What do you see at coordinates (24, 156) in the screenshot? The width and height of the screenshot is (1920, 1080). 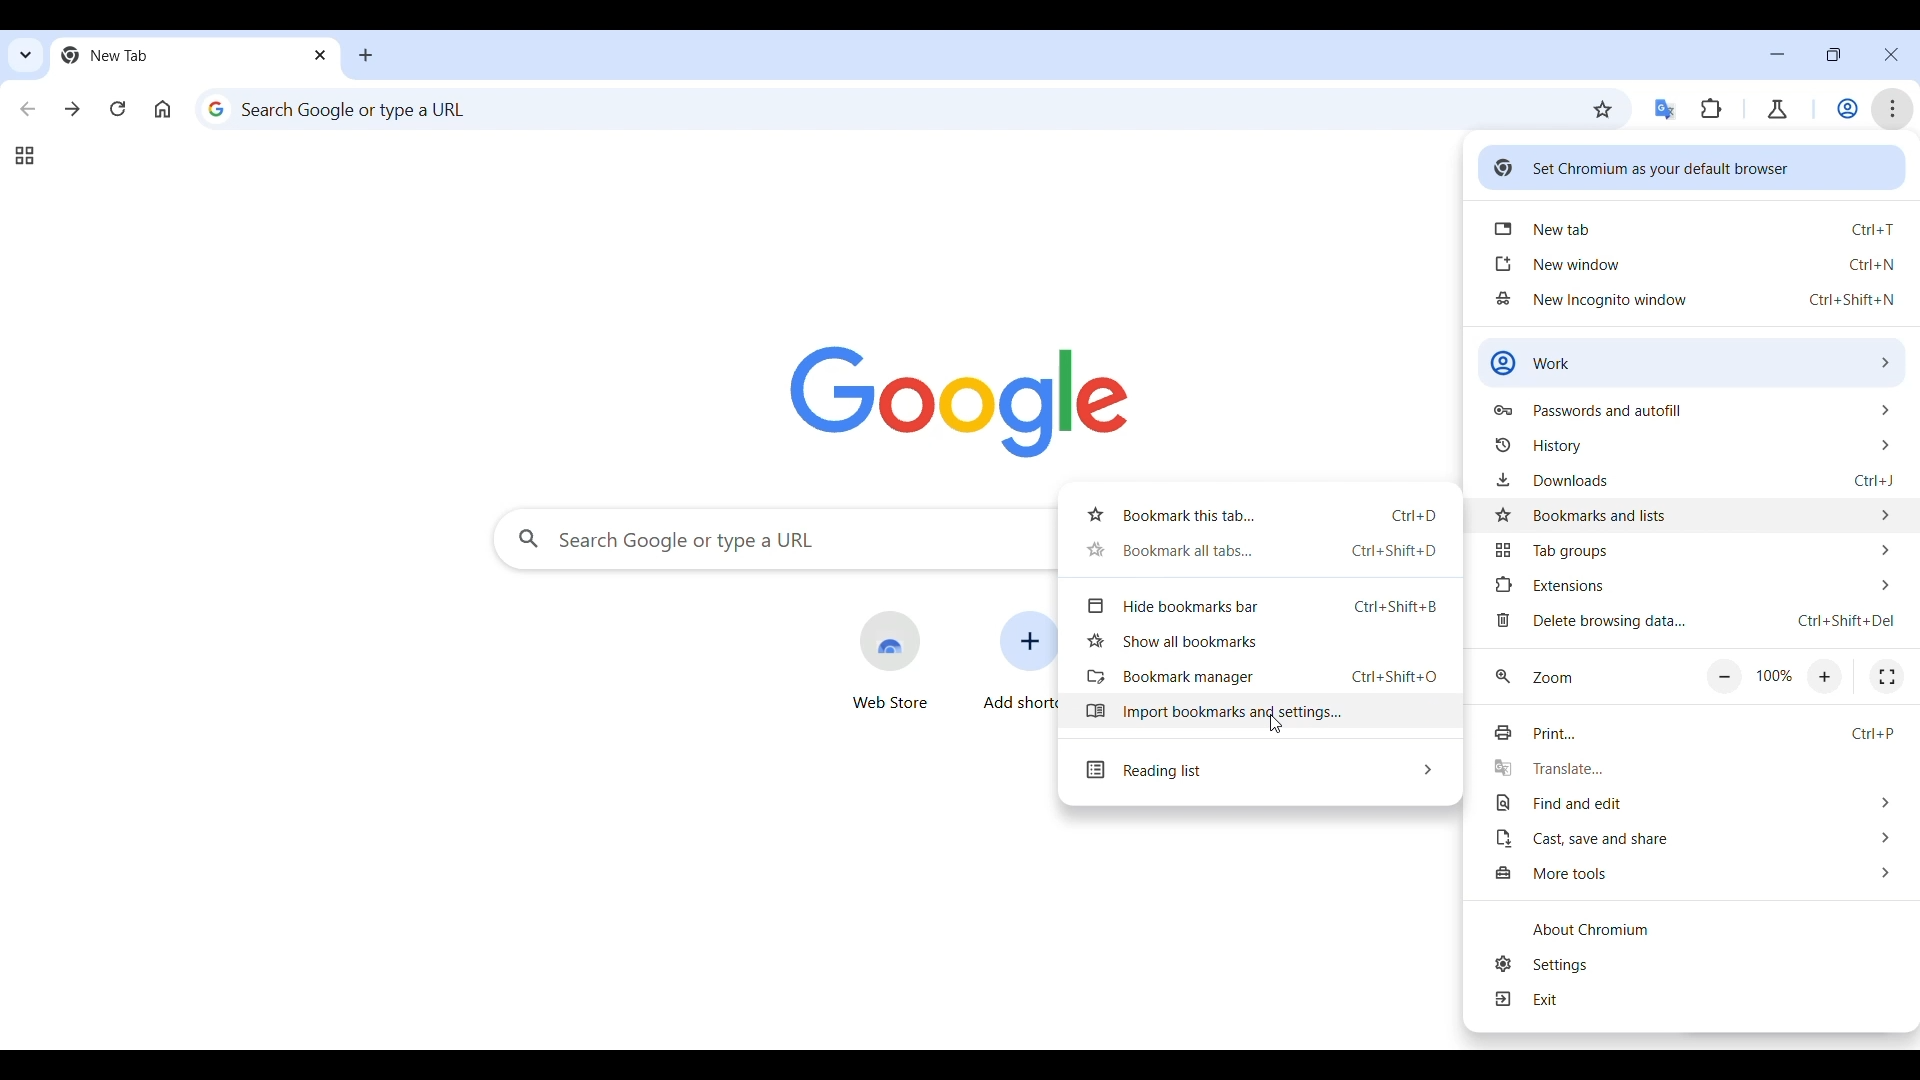 I see `Tab groups` at bounding box center [24, 156].